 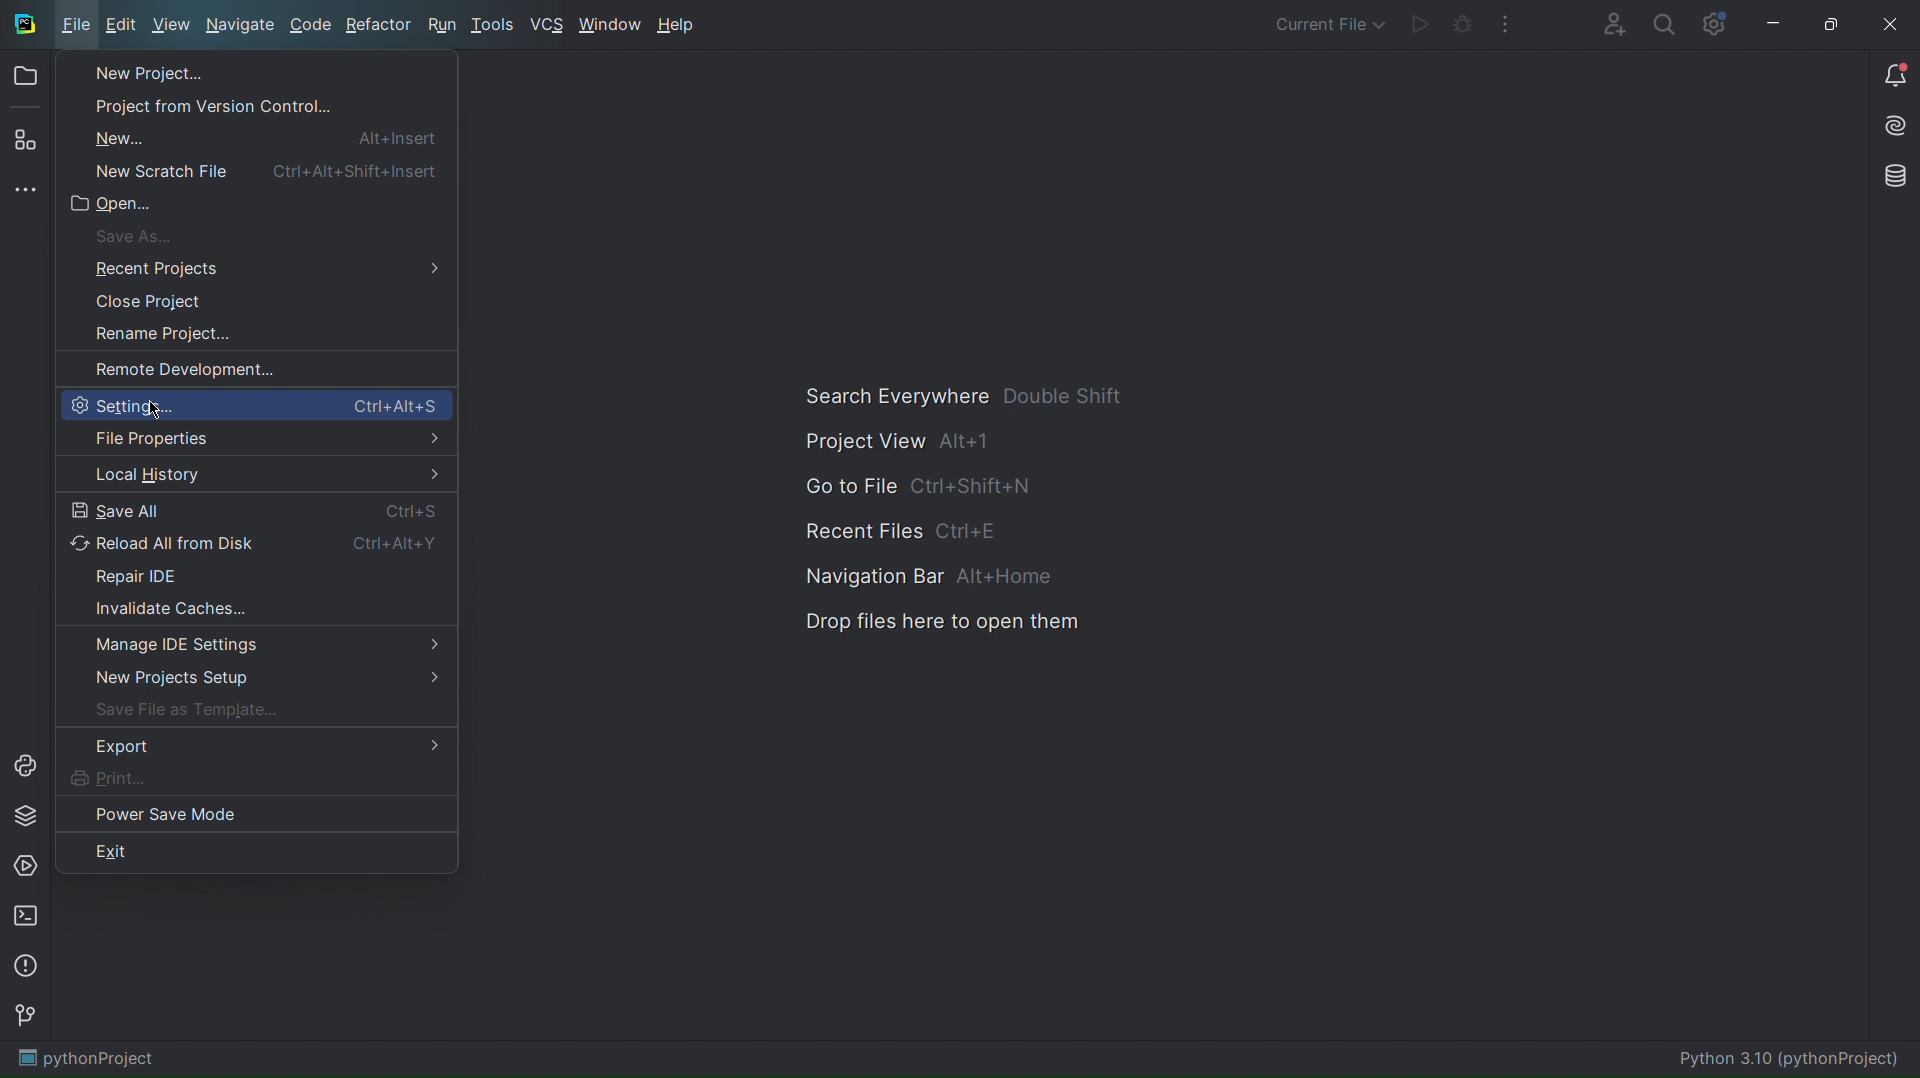 I want to click on Remote Development, so click(x=178, y=369).